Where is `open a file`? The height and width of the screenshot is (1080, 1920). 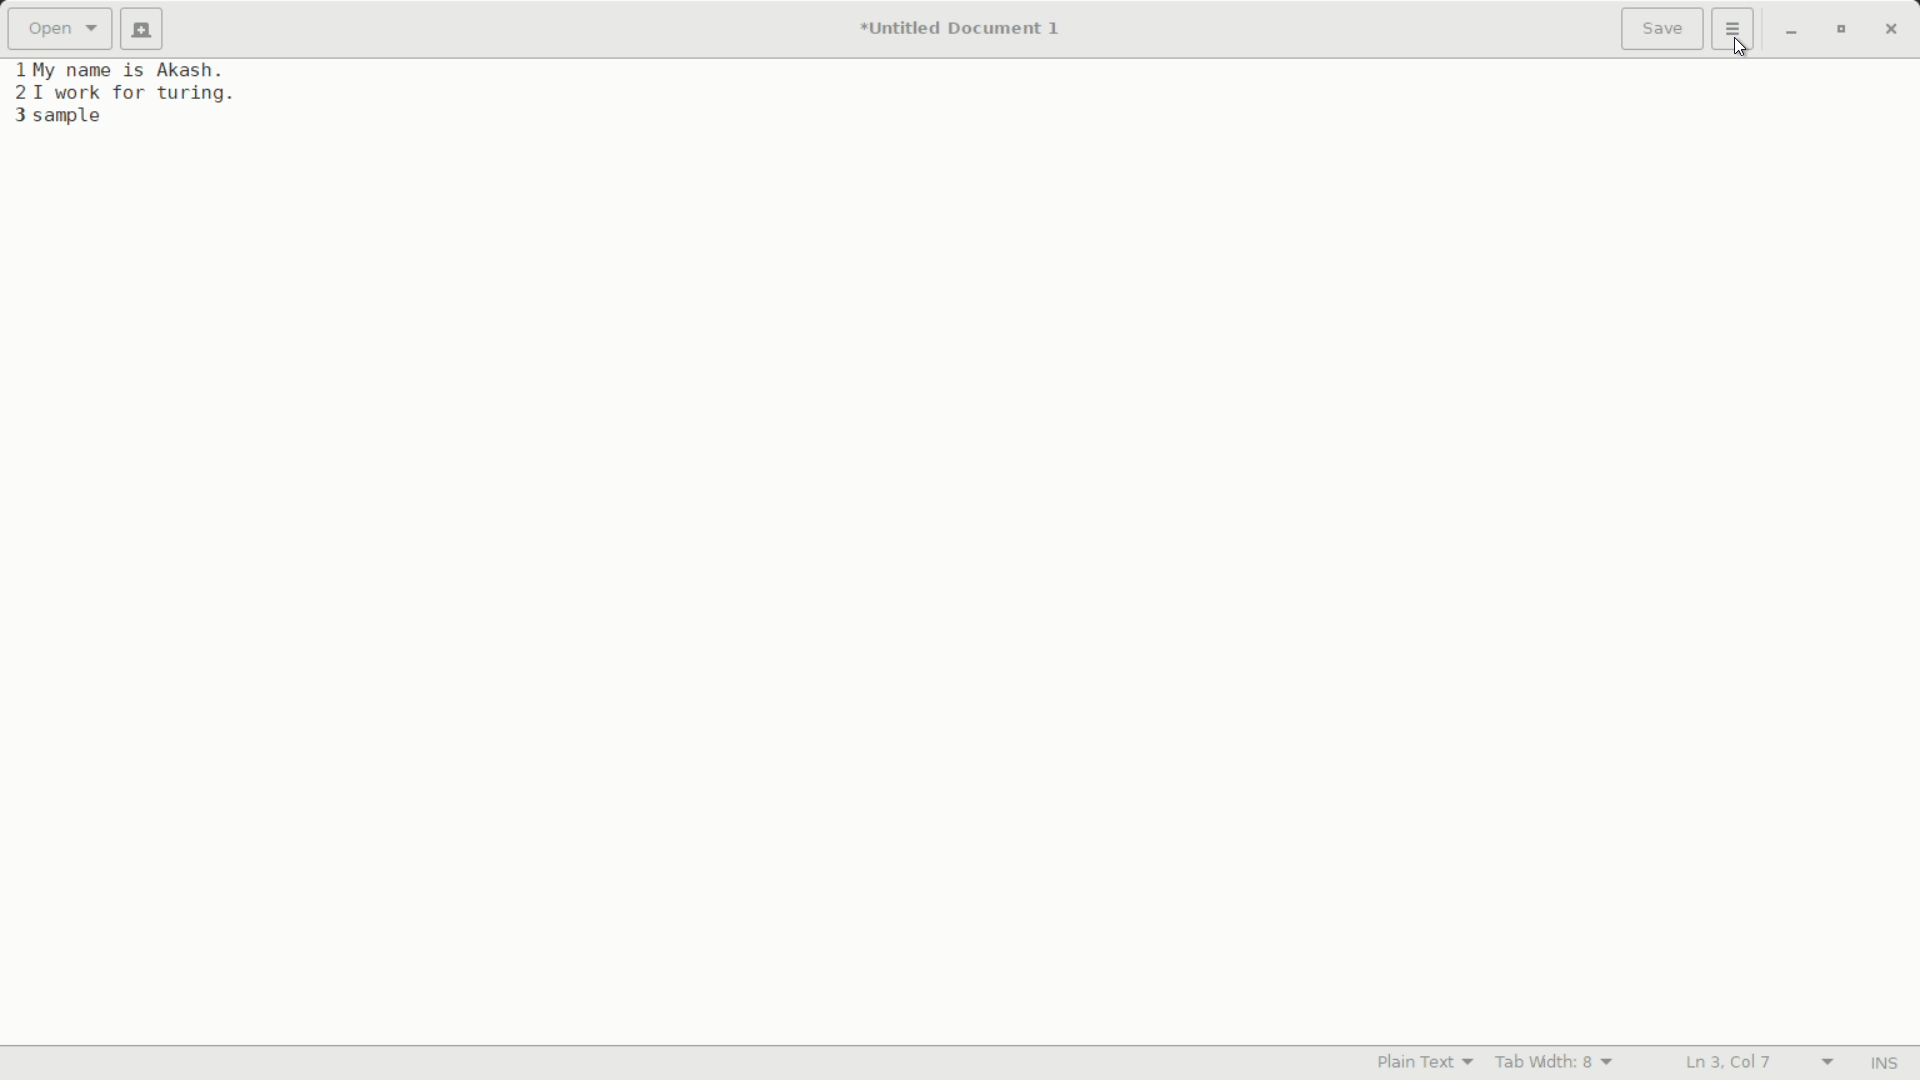 open a file is located at coordinates (59, 29).